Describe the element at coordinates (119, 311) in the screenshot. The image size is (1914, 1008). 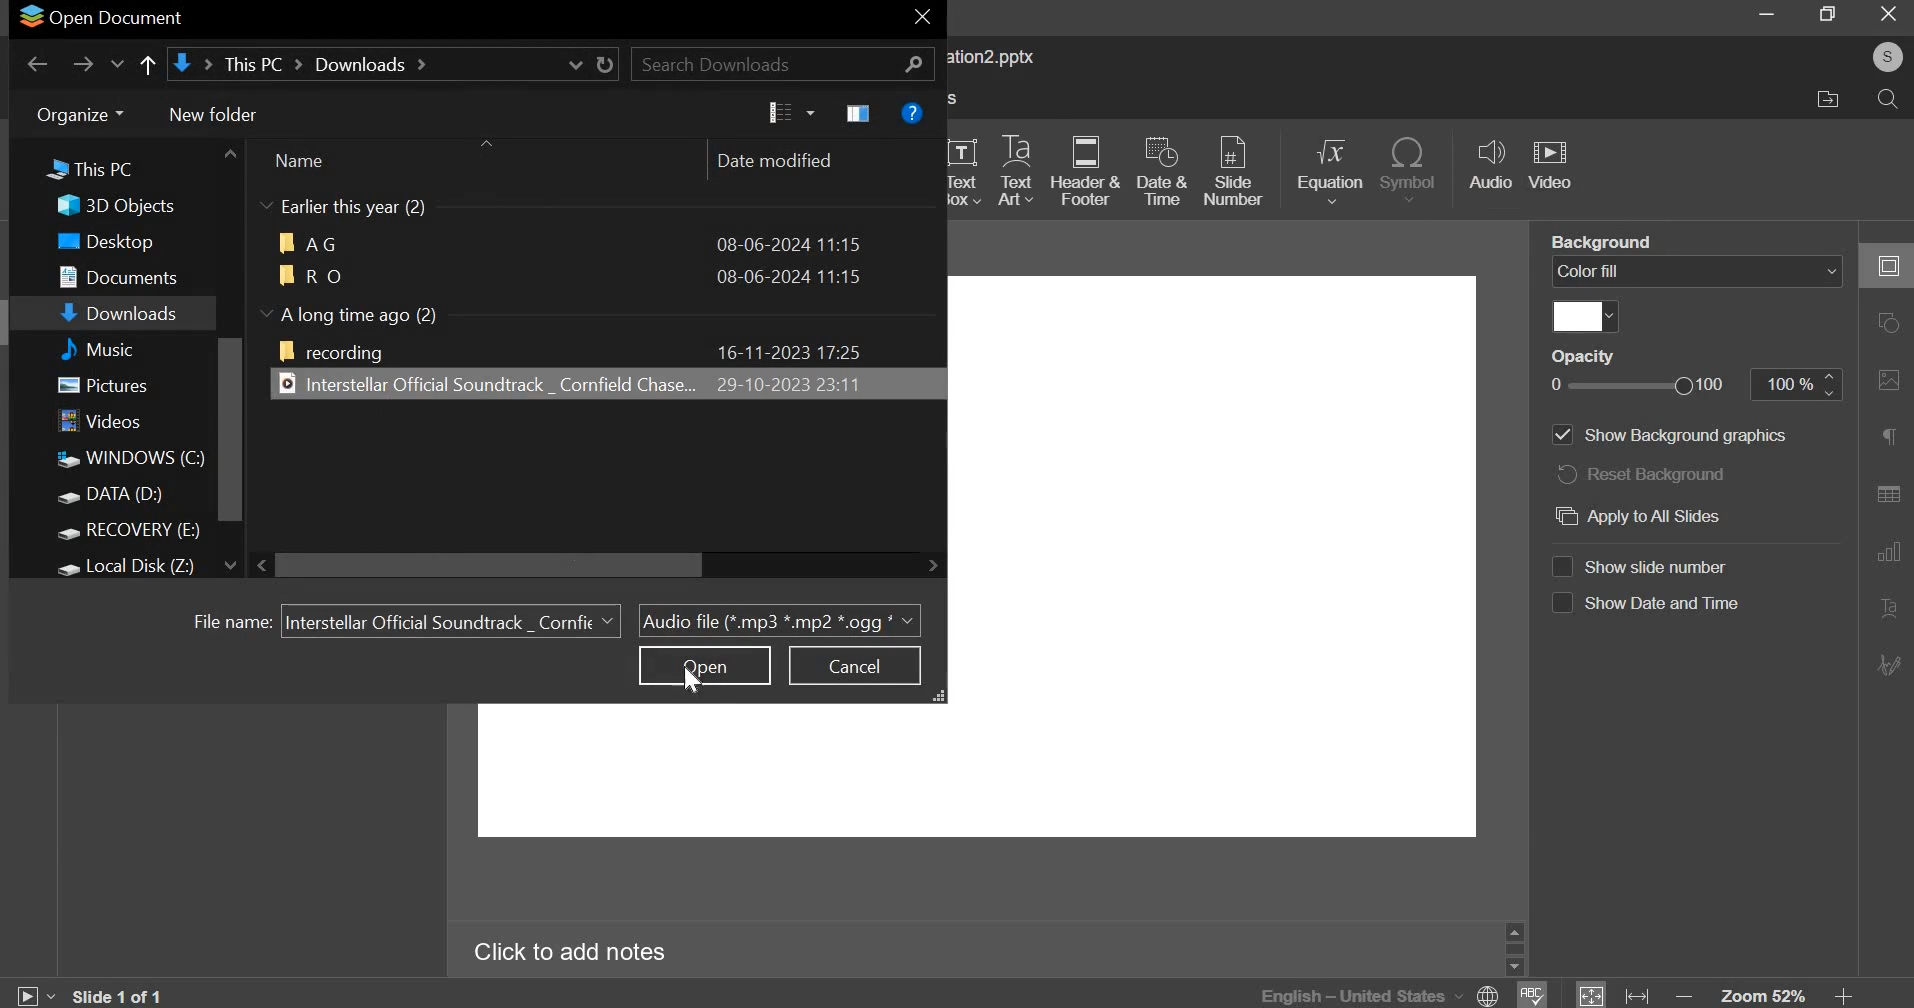
I see `Downloads` at that location.